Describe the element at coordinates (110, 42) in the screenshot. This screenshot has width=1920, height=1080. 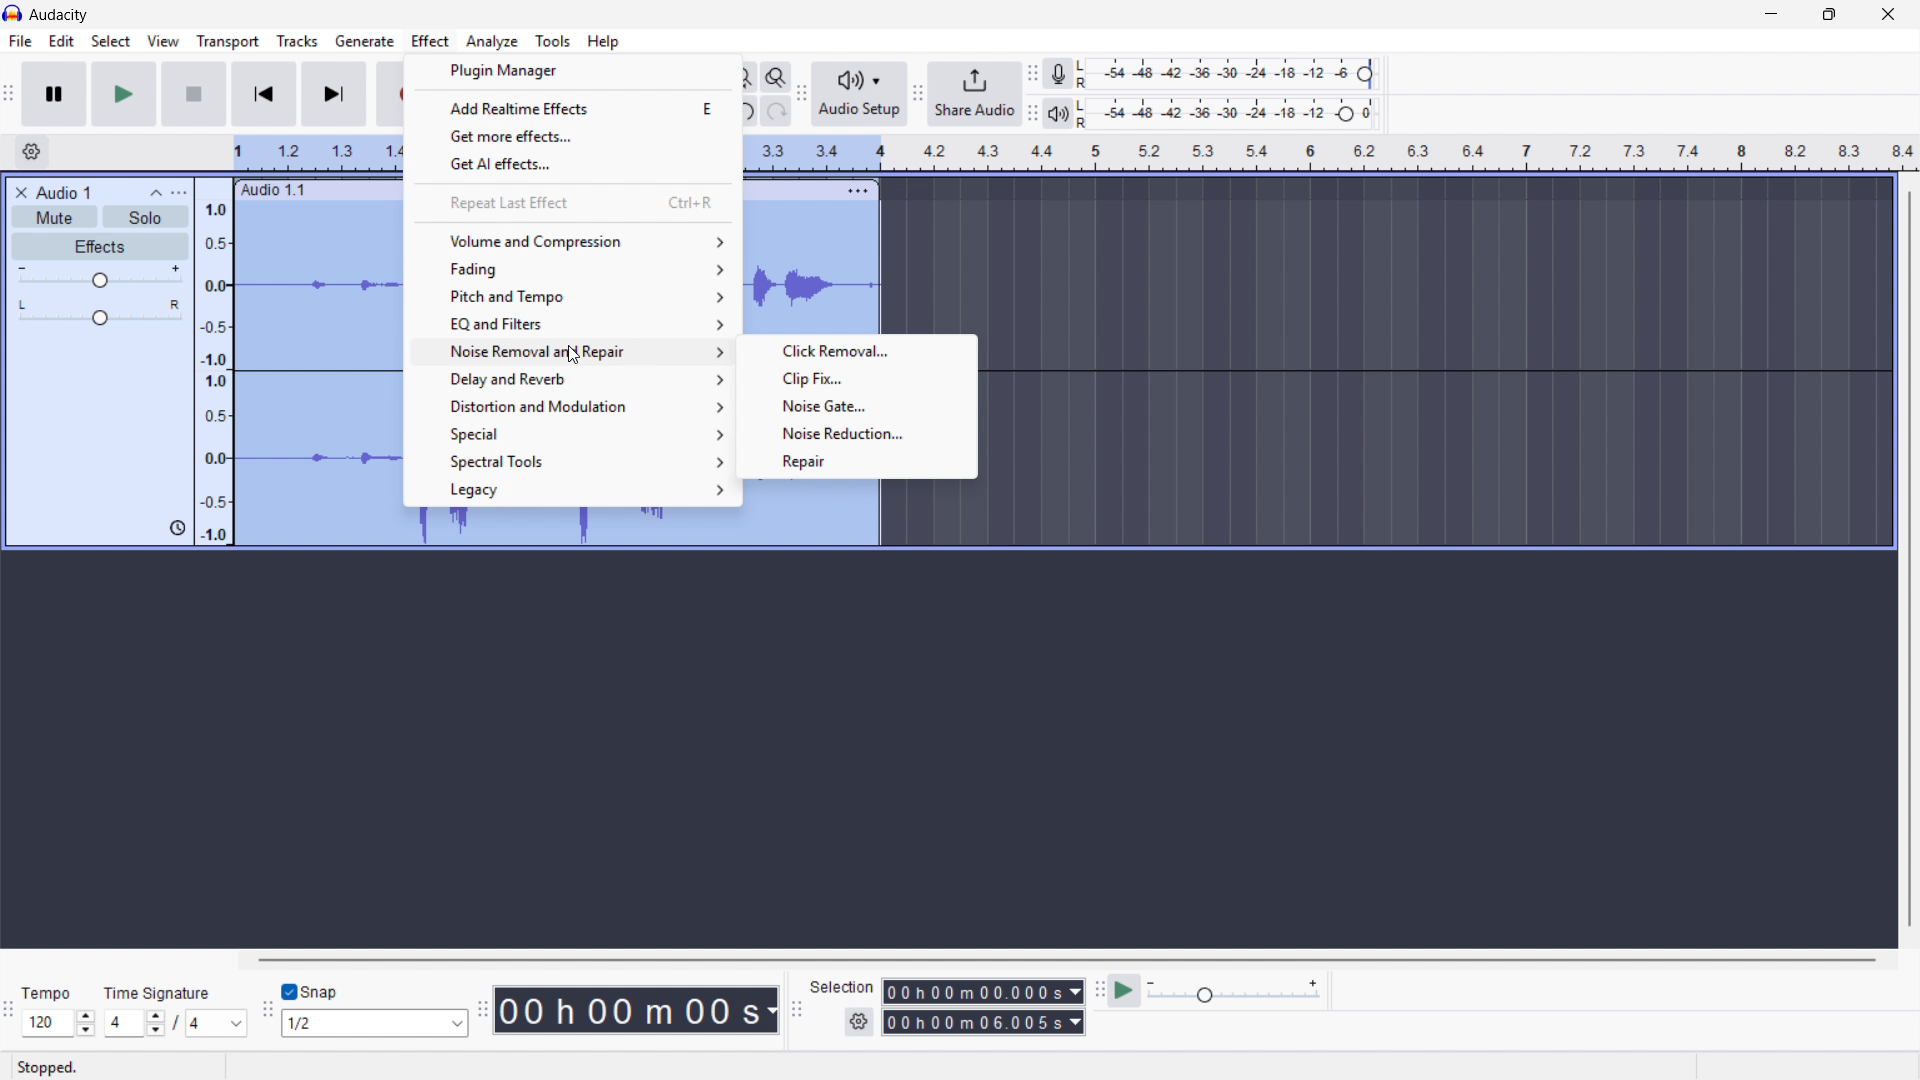
I see `Select ` at that location.